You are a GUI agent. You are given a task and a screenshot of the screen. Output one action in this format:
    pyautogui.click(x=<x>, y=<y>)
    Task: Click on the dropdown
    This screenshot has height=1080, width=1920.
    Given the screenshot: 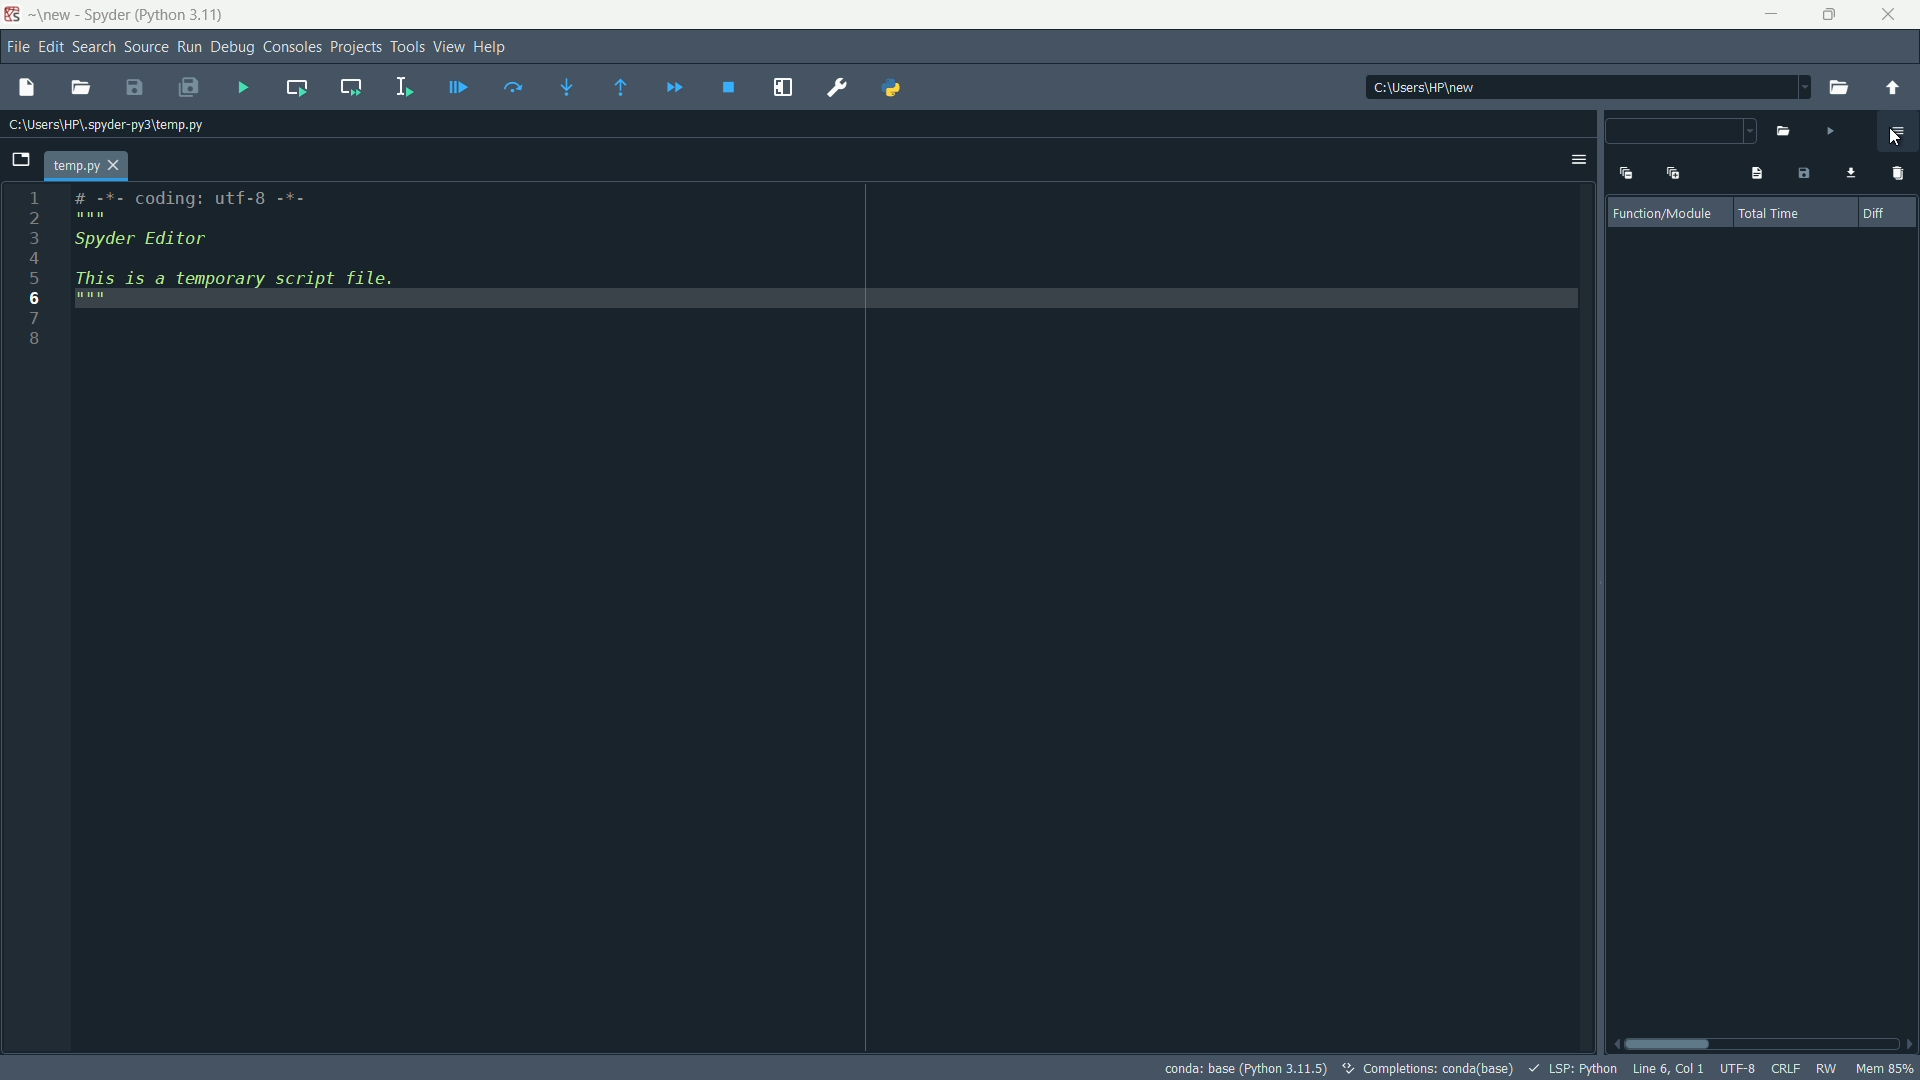 What is the action you would take?
    pyautogui.click(x=1683, y=133)
    